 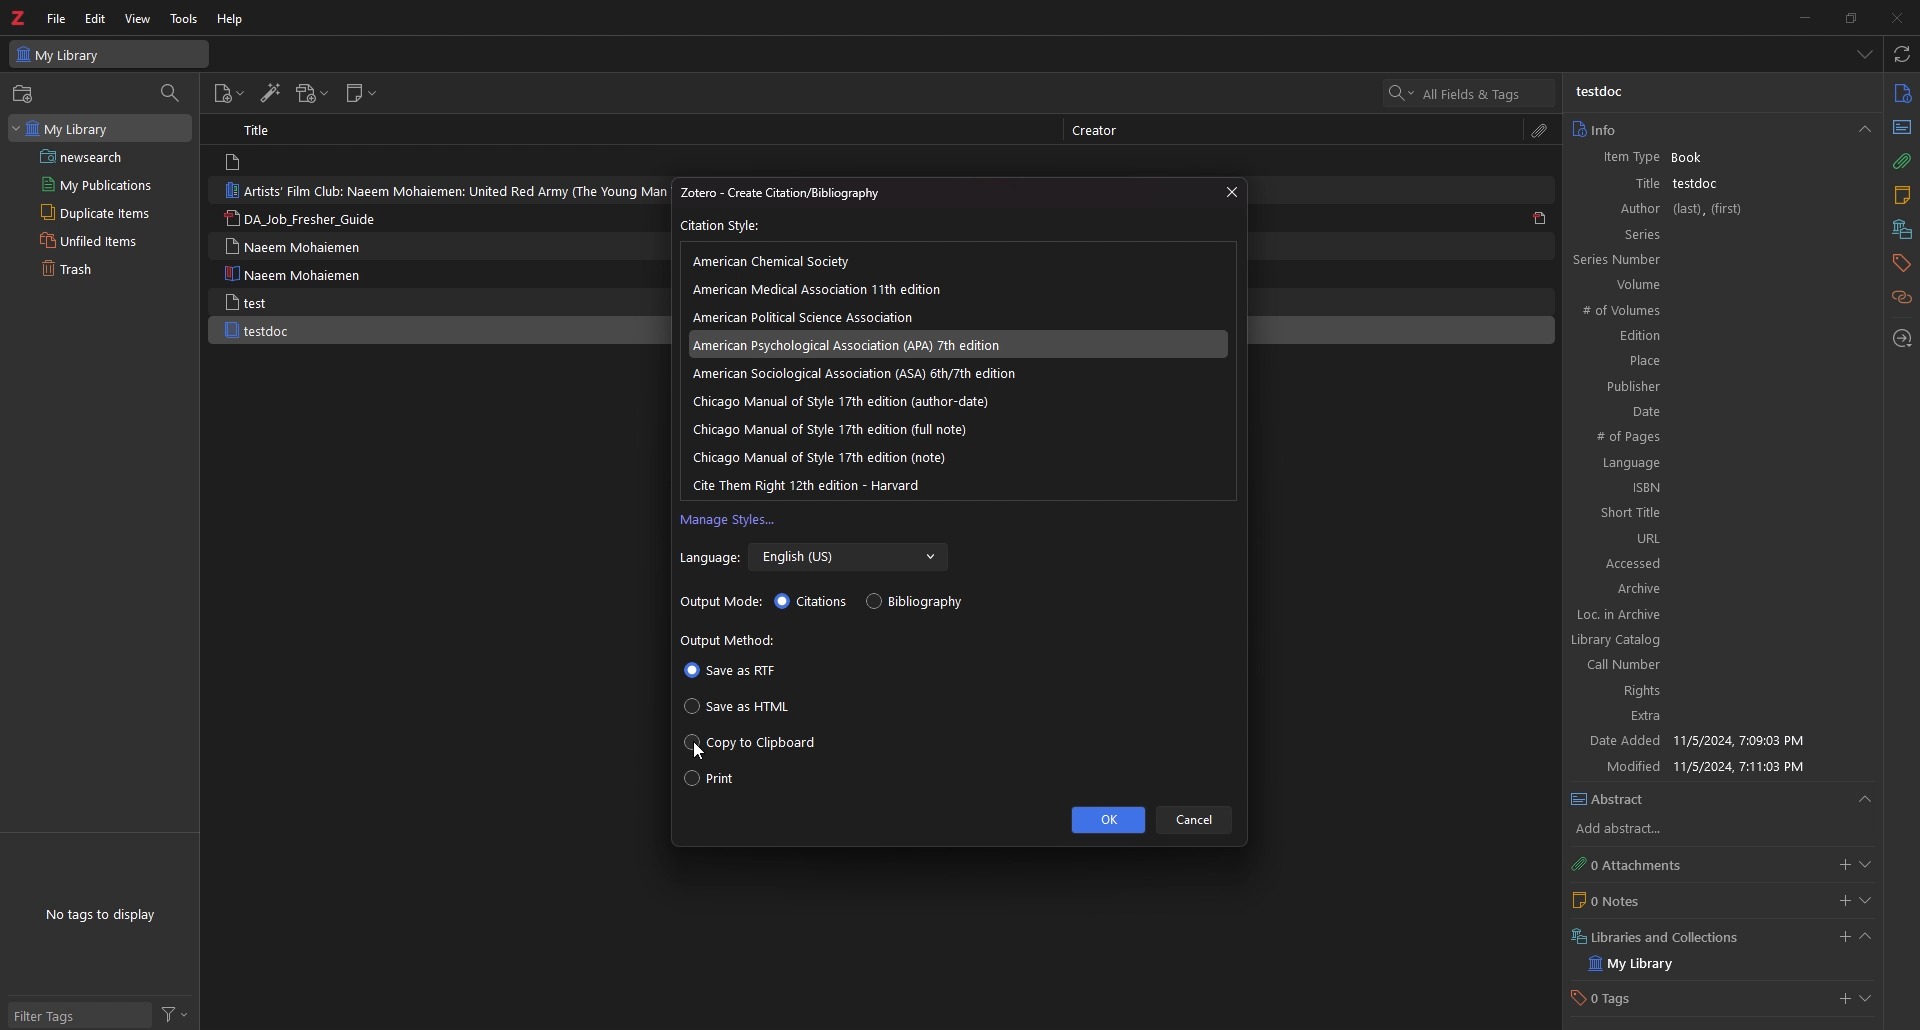 What do you see at coordinates (1865, 939) in the screenshot?
I see `collapse` at bounding box center [1865, 939].